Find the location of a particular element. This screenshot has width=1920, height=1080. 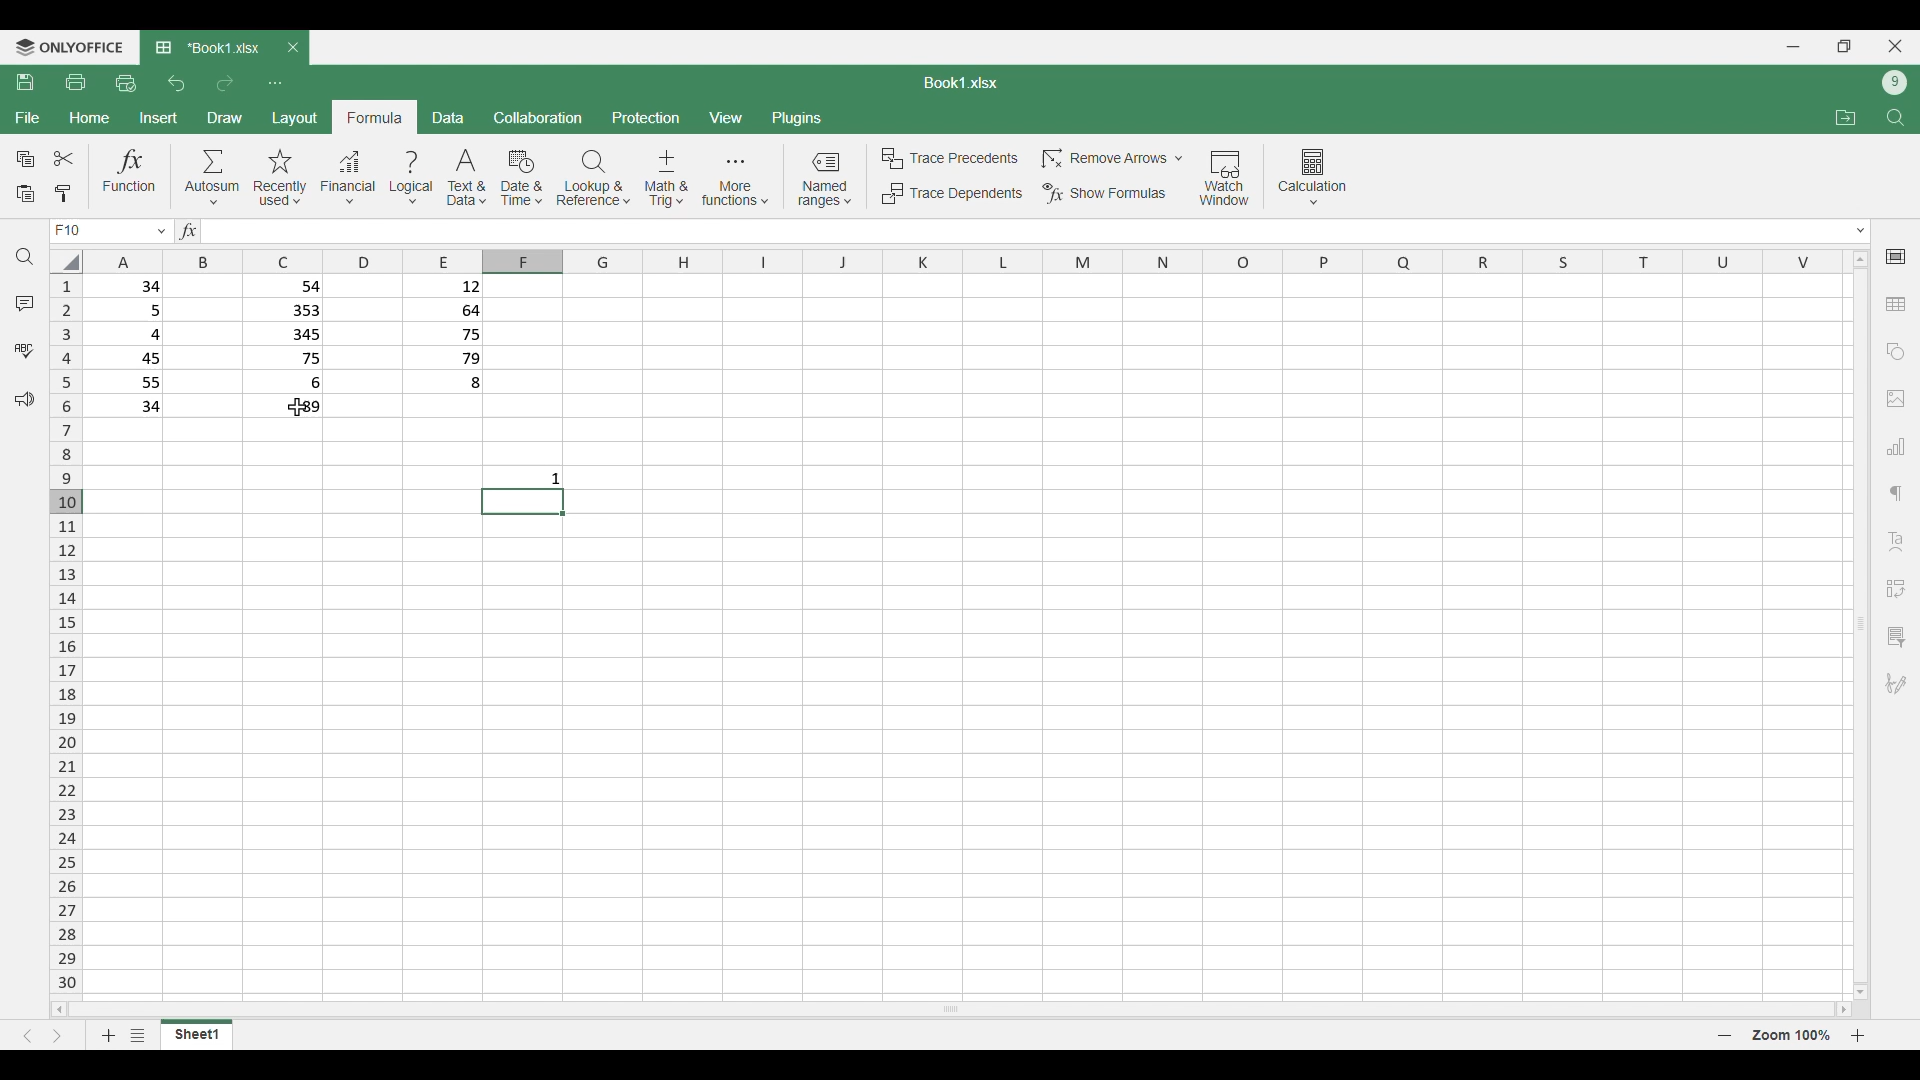

Close tab is located at coordinates (294, 47).